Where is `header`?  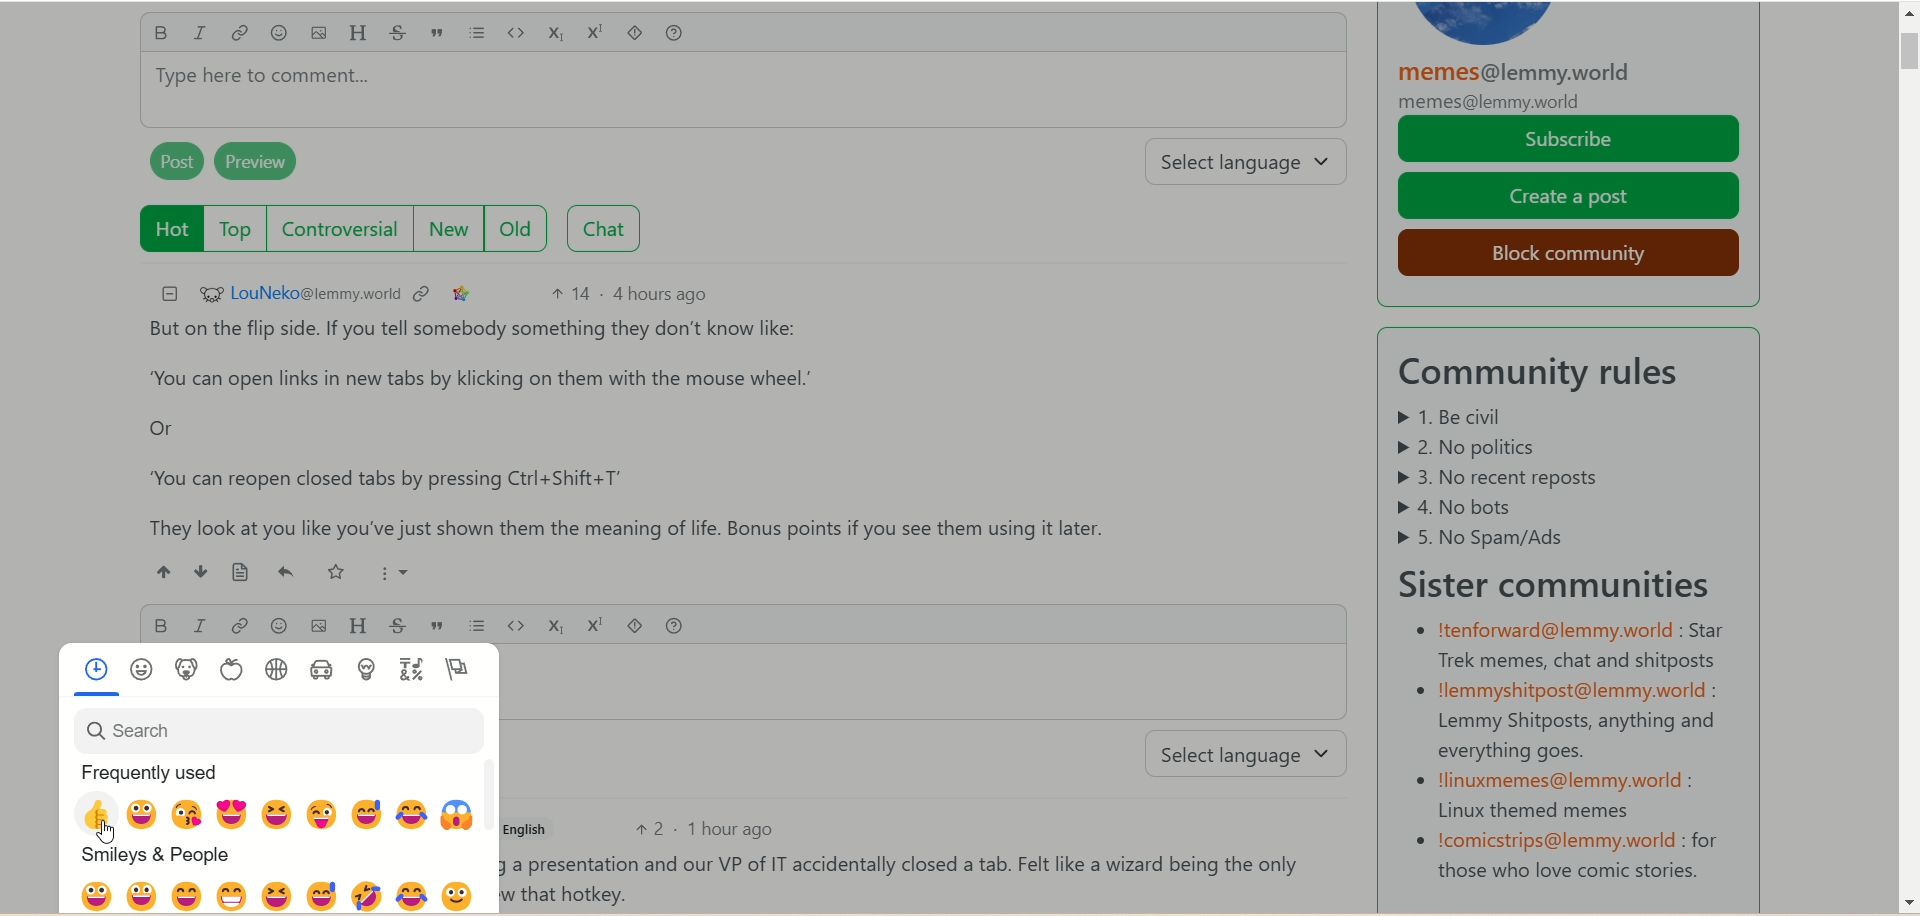 header is located at coordinates (358, 33).